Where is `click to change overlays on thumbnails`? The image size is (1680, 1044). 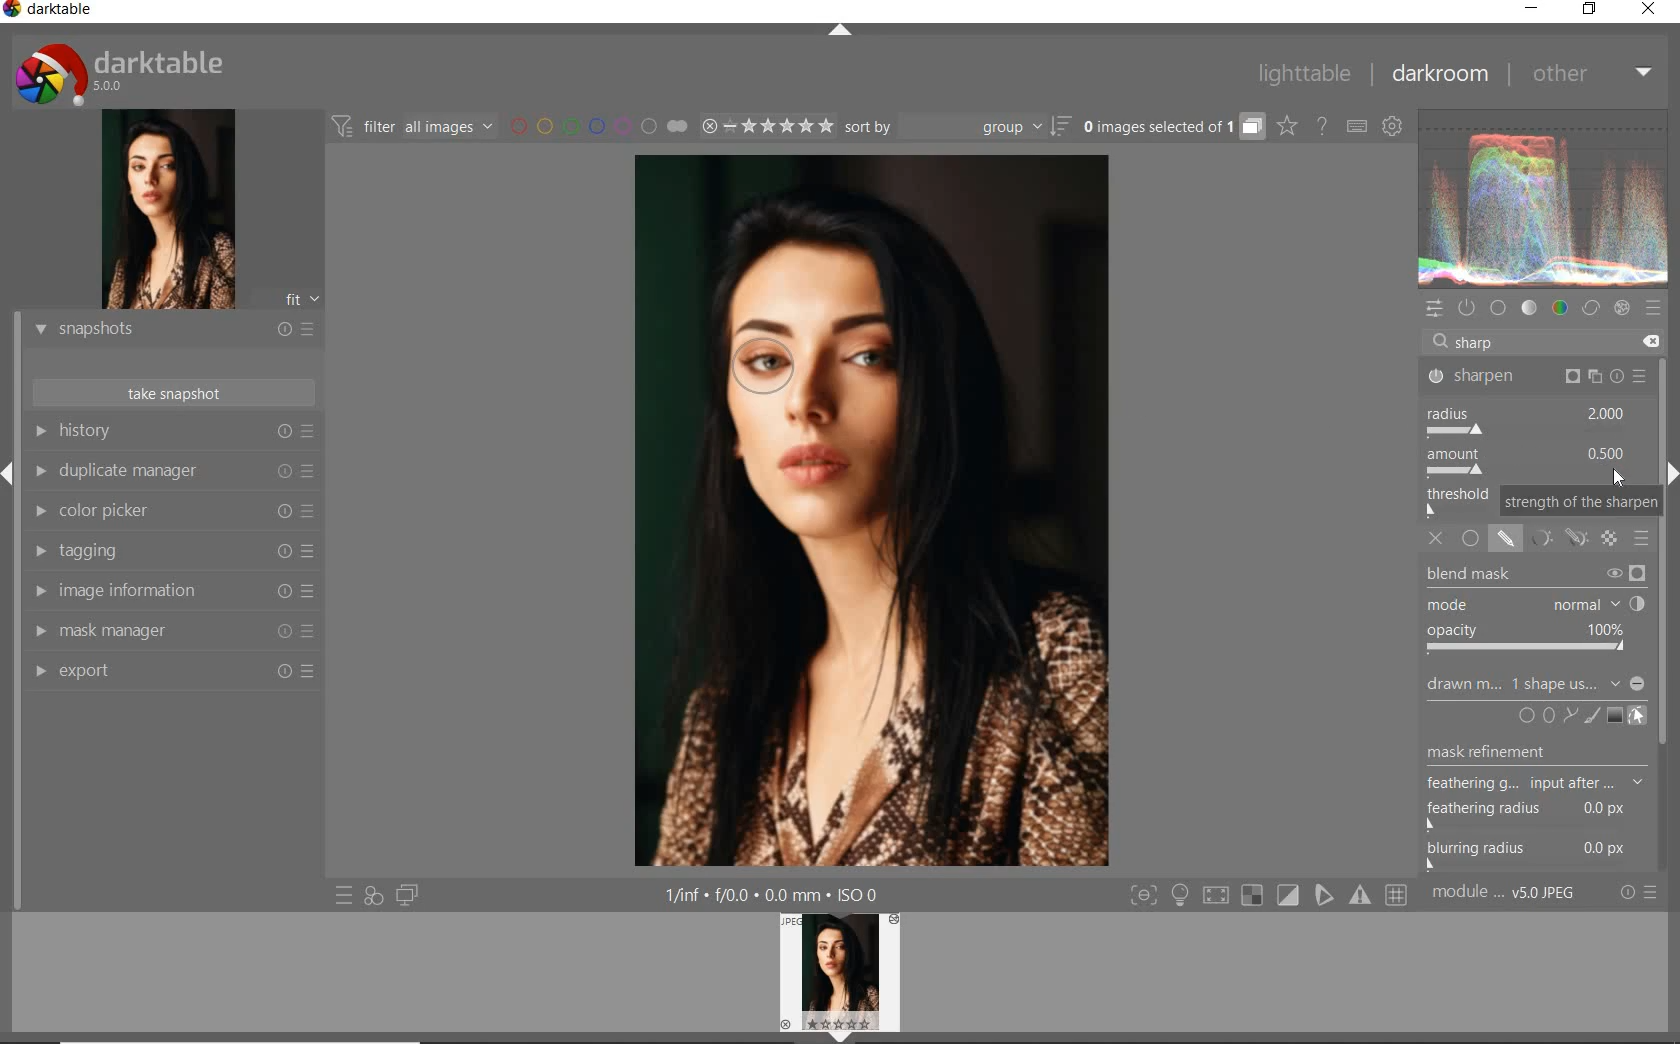 click to change overlays on thumbnails is located at coordinates (1288, 128).